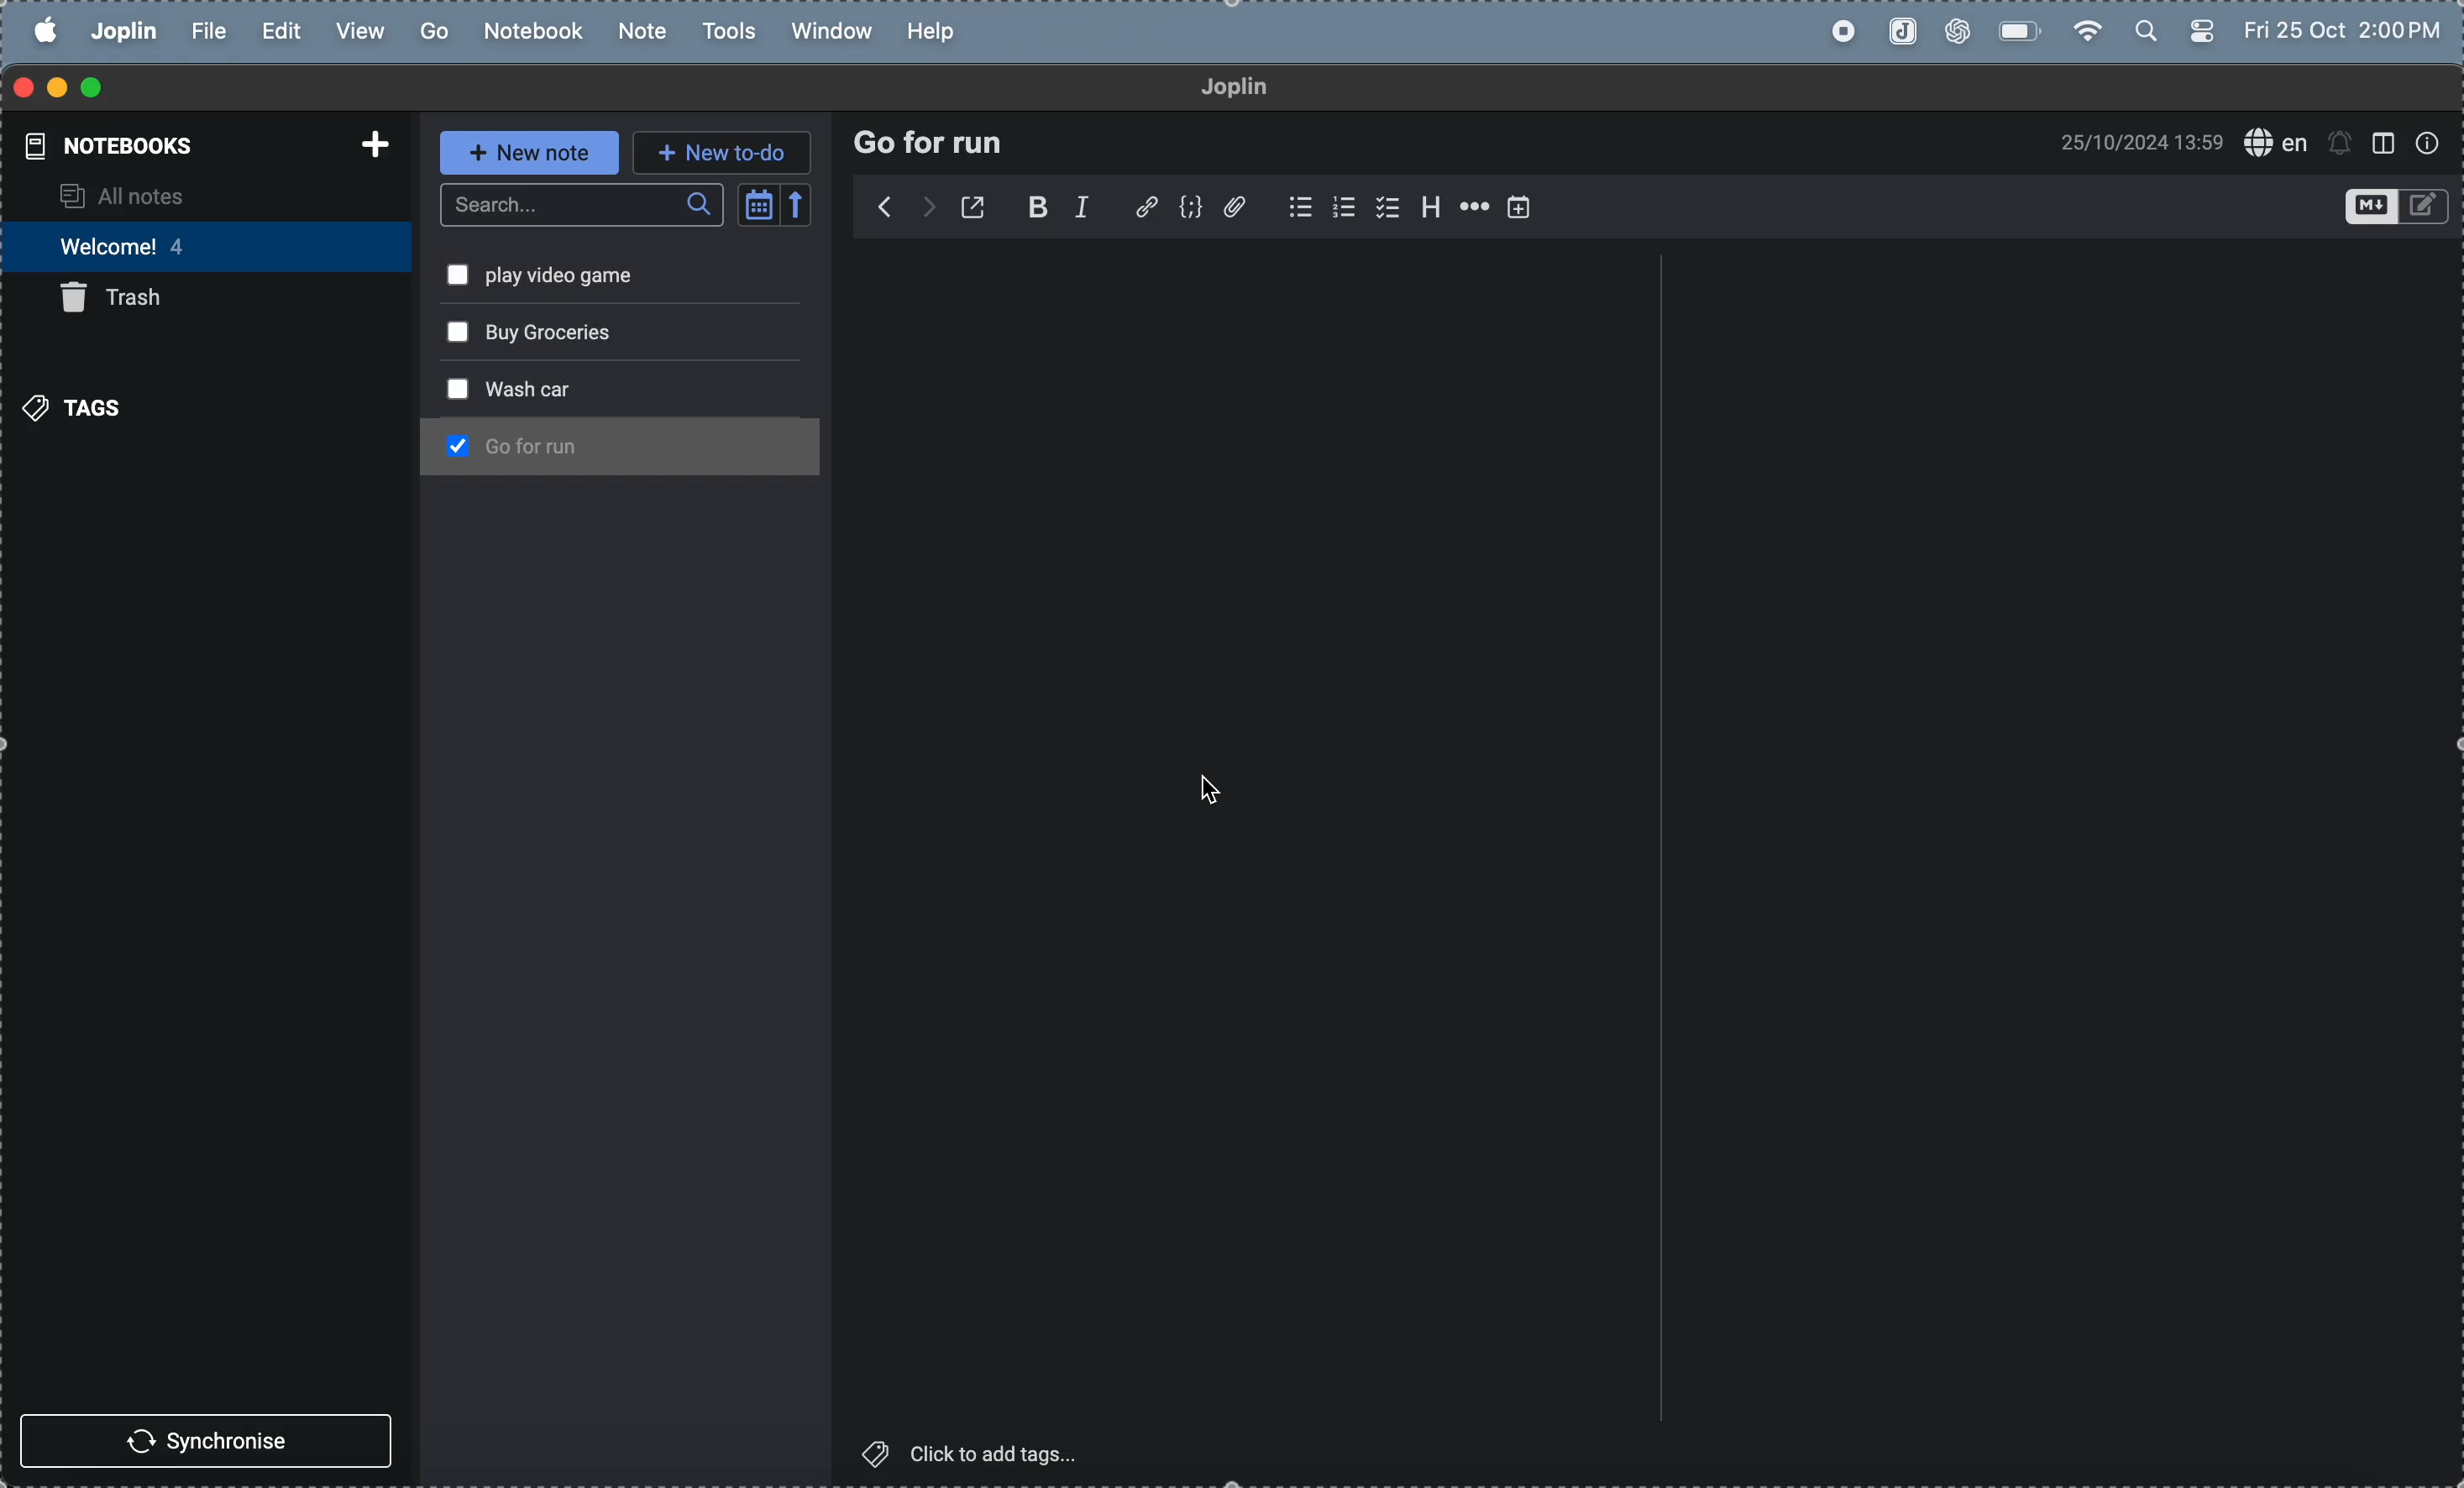  What do you see at coordinates (576, 206) in the screenshot?
I see `search` at bounding box center [576, 206].